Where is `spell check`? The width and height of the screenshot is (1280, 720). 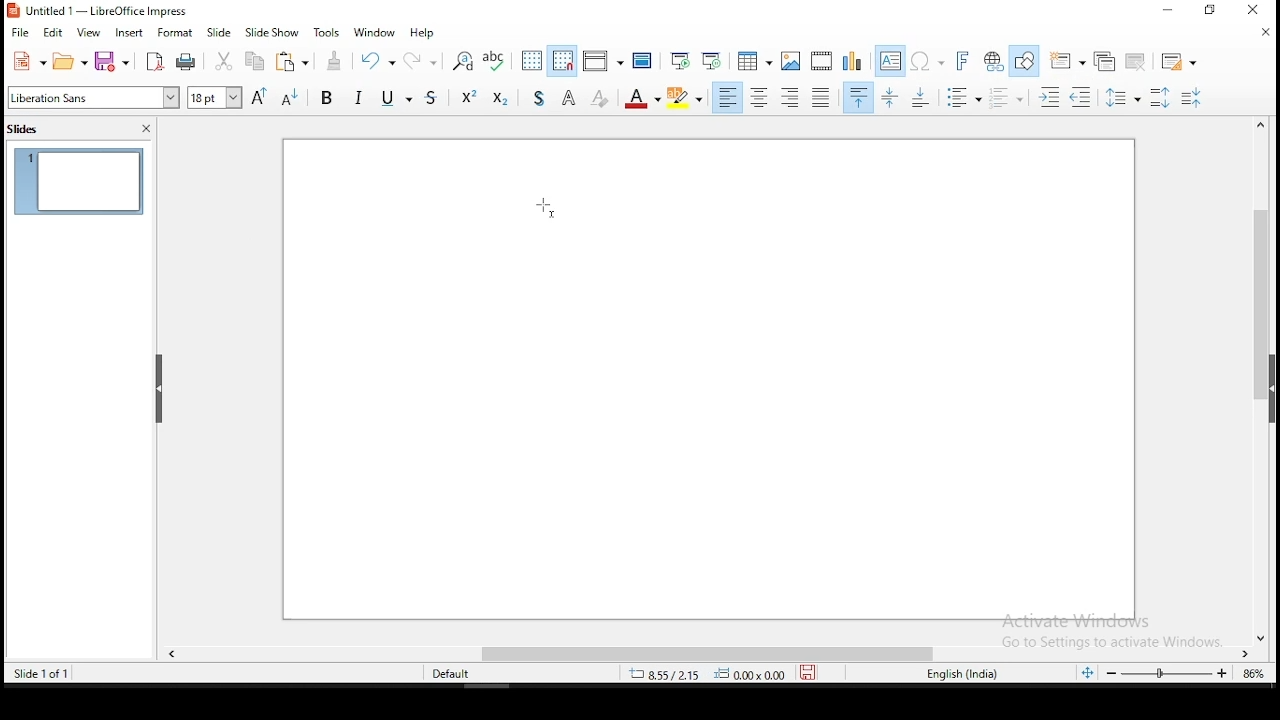 spell check is located at coordinates (493, 59).